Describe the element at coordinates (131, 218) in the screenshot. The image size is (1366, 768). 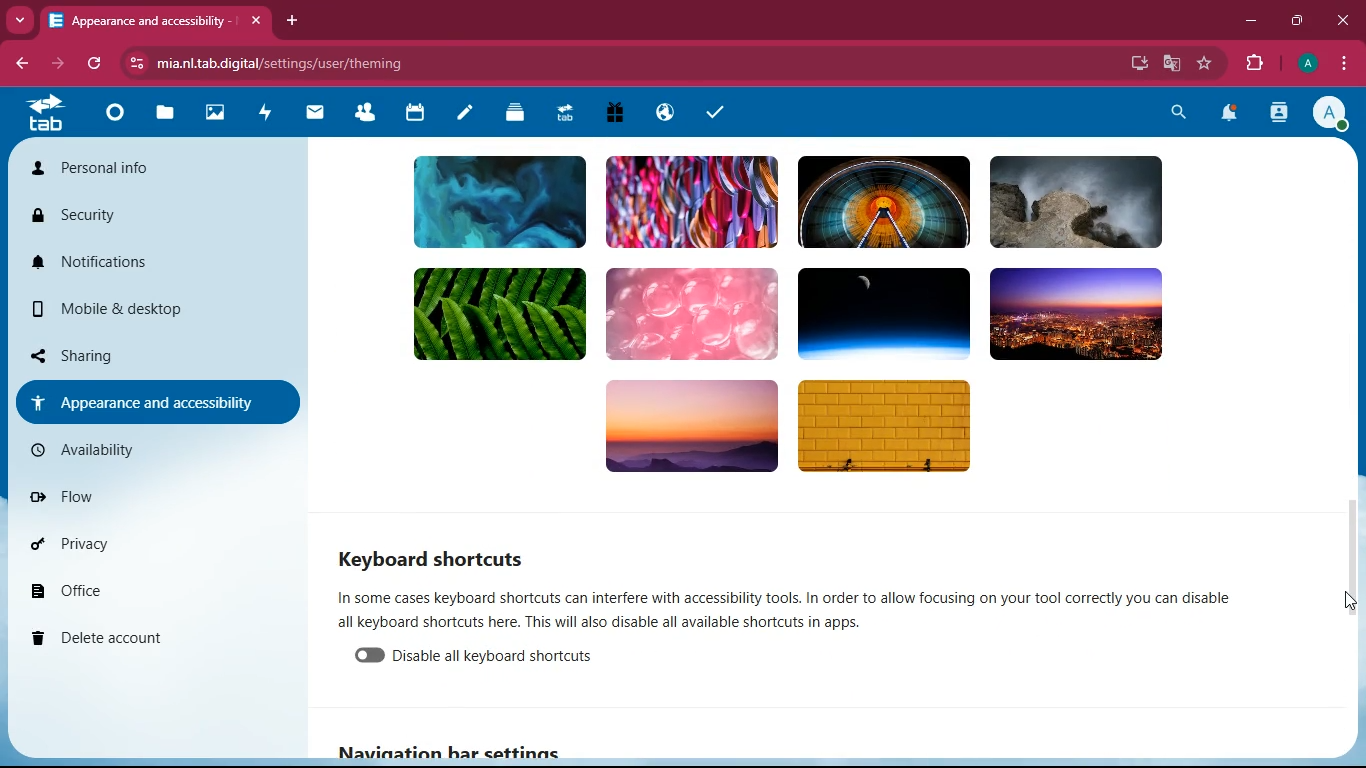
I see `security` at that location.